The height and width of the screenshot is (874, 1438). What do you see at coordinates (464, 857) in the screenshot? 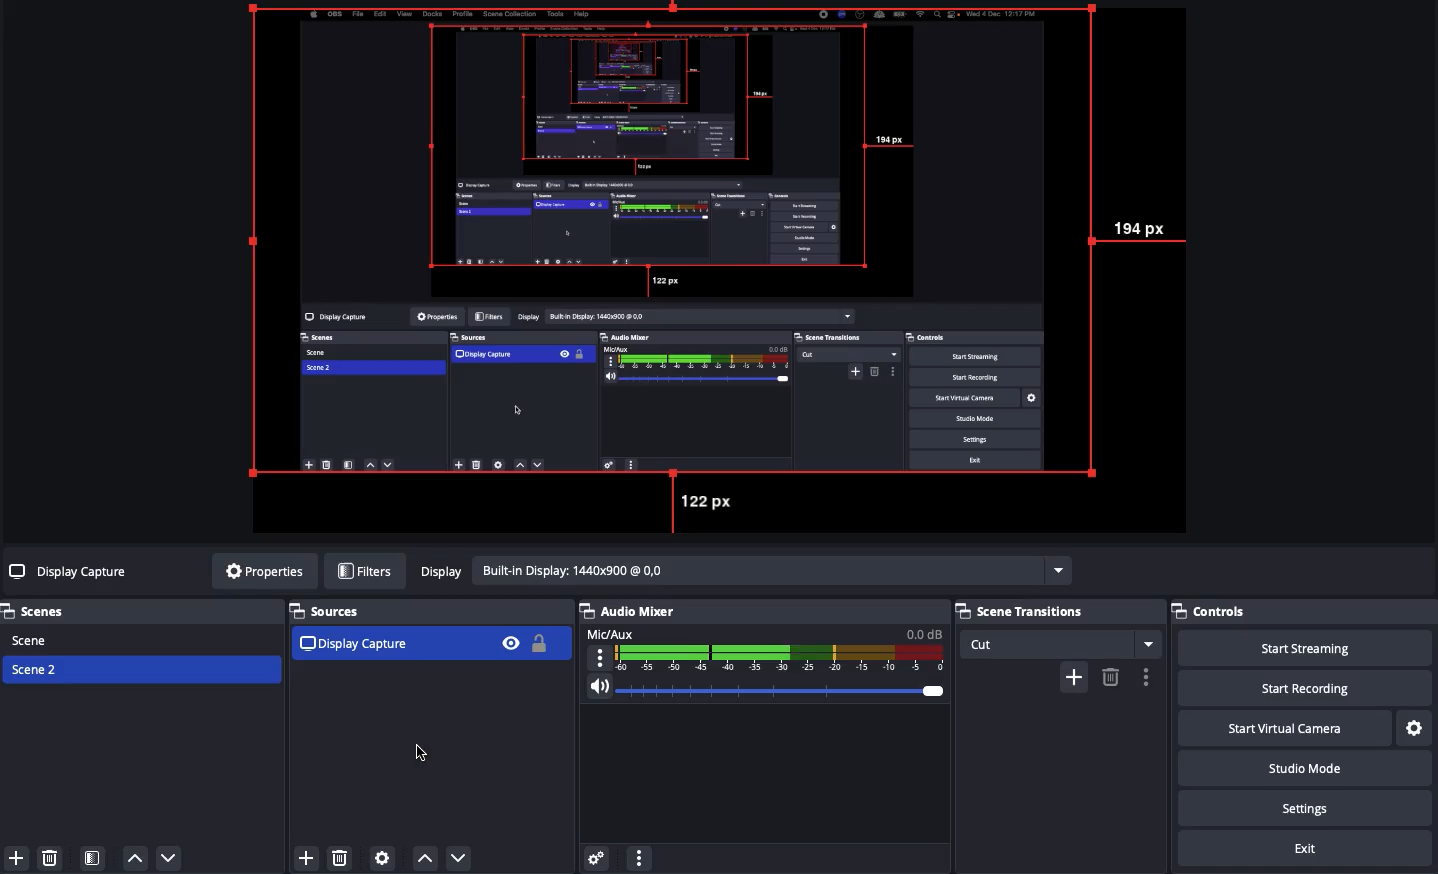
I see `next` at bounding box center [464, 857].